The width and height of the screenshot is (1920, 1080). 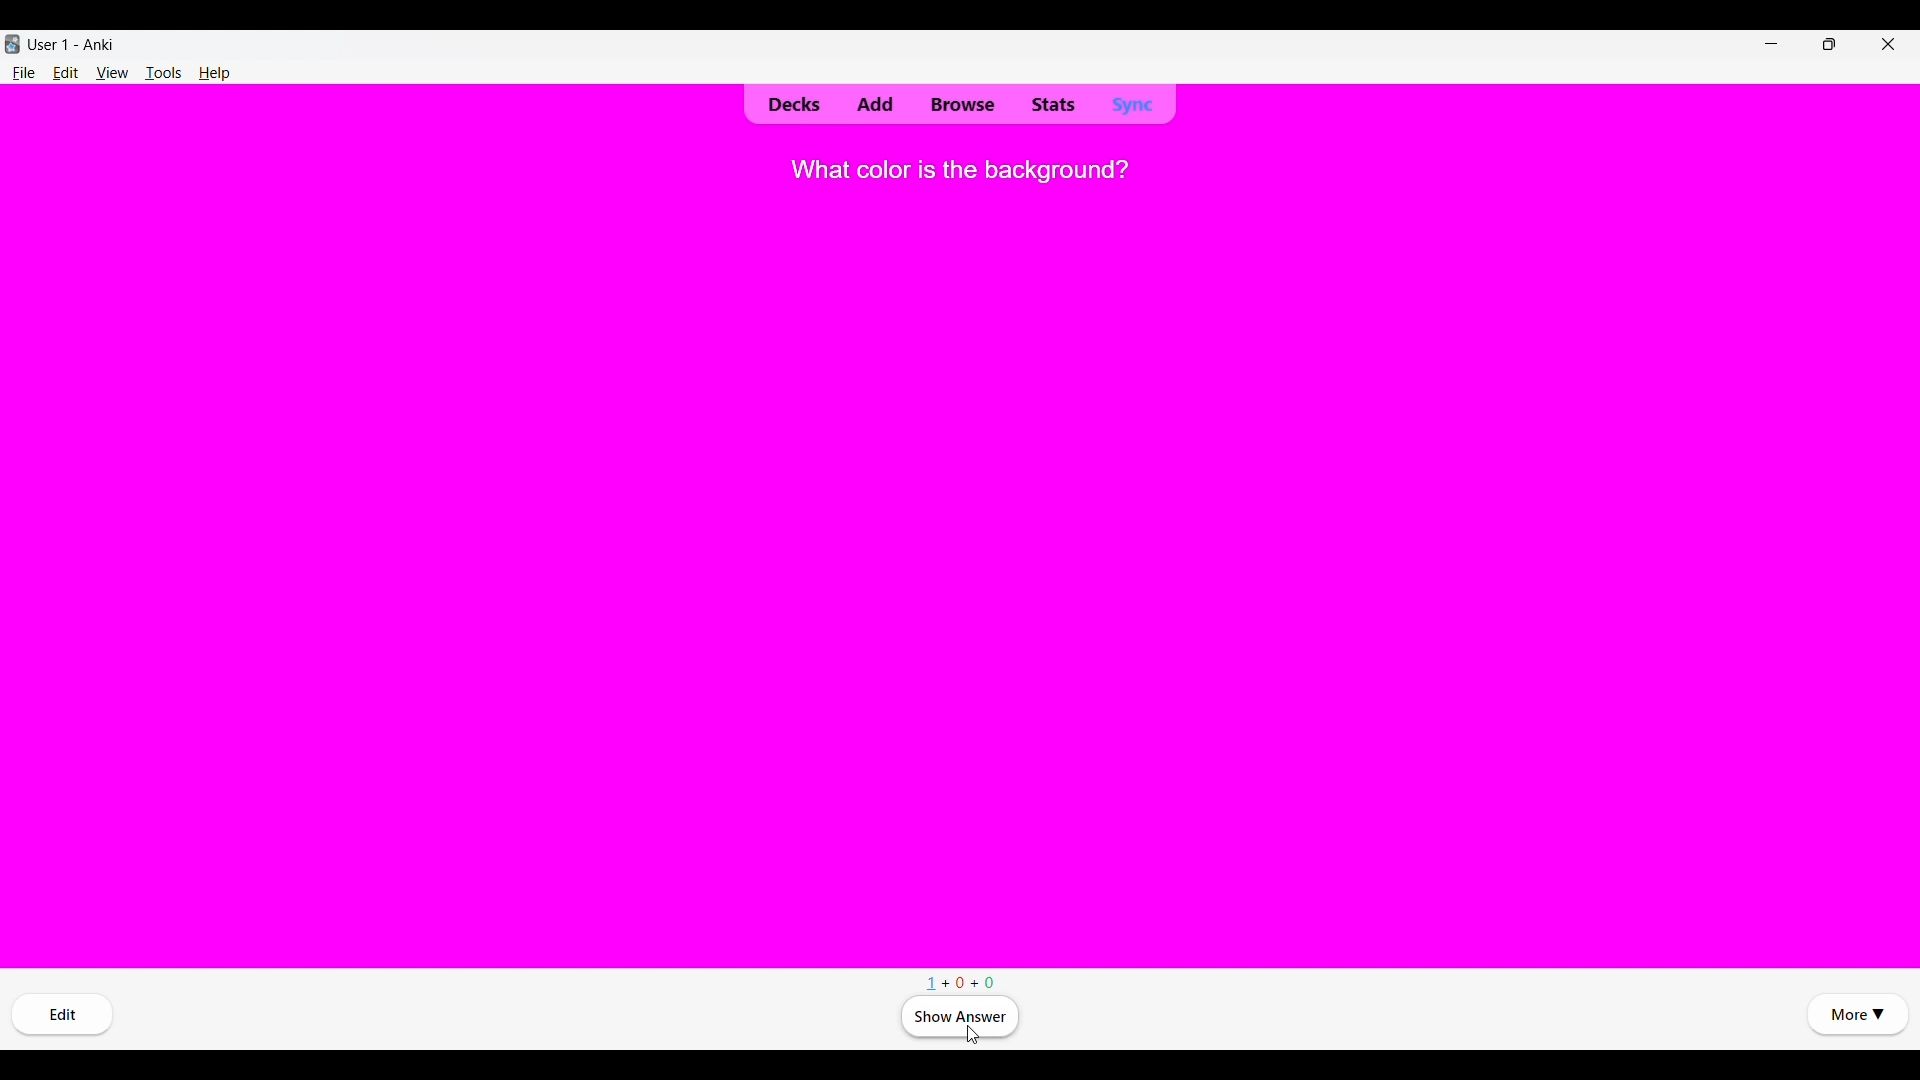 I want to click on Tools menu, so click(x=164, y=72).